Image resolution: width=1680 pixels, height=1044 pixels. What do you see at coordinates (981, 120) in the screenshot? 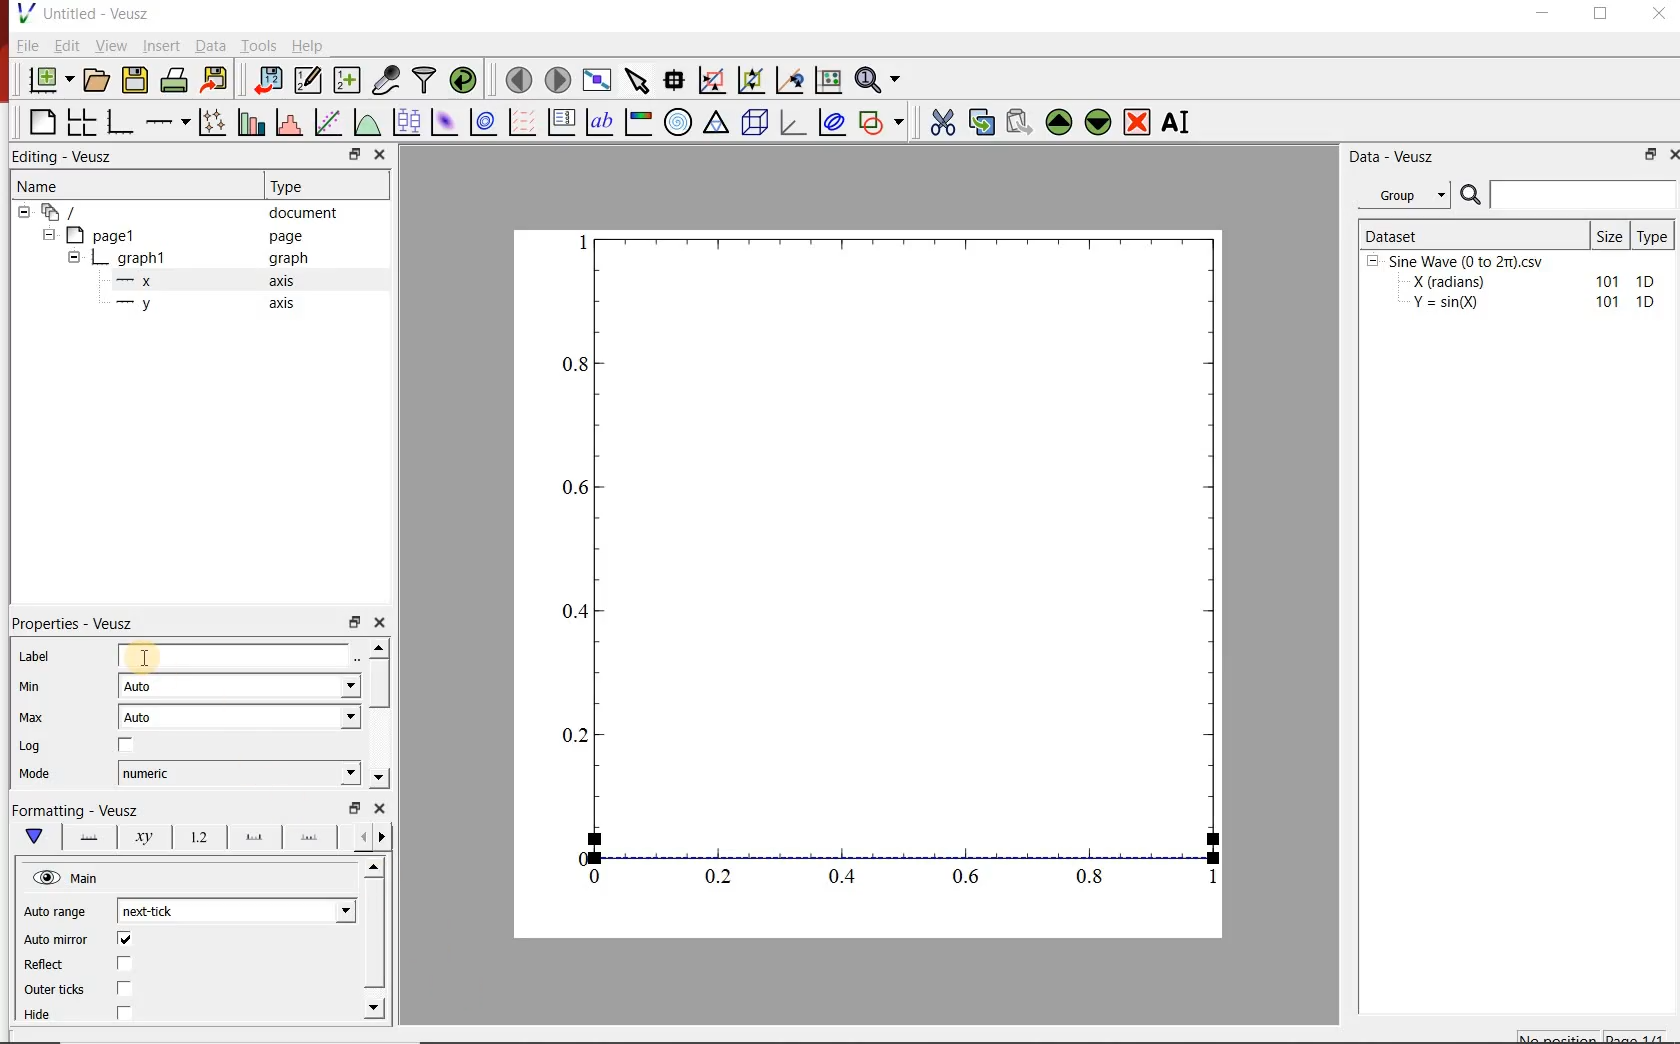
I see `copy` at bounding box center [981, 120].